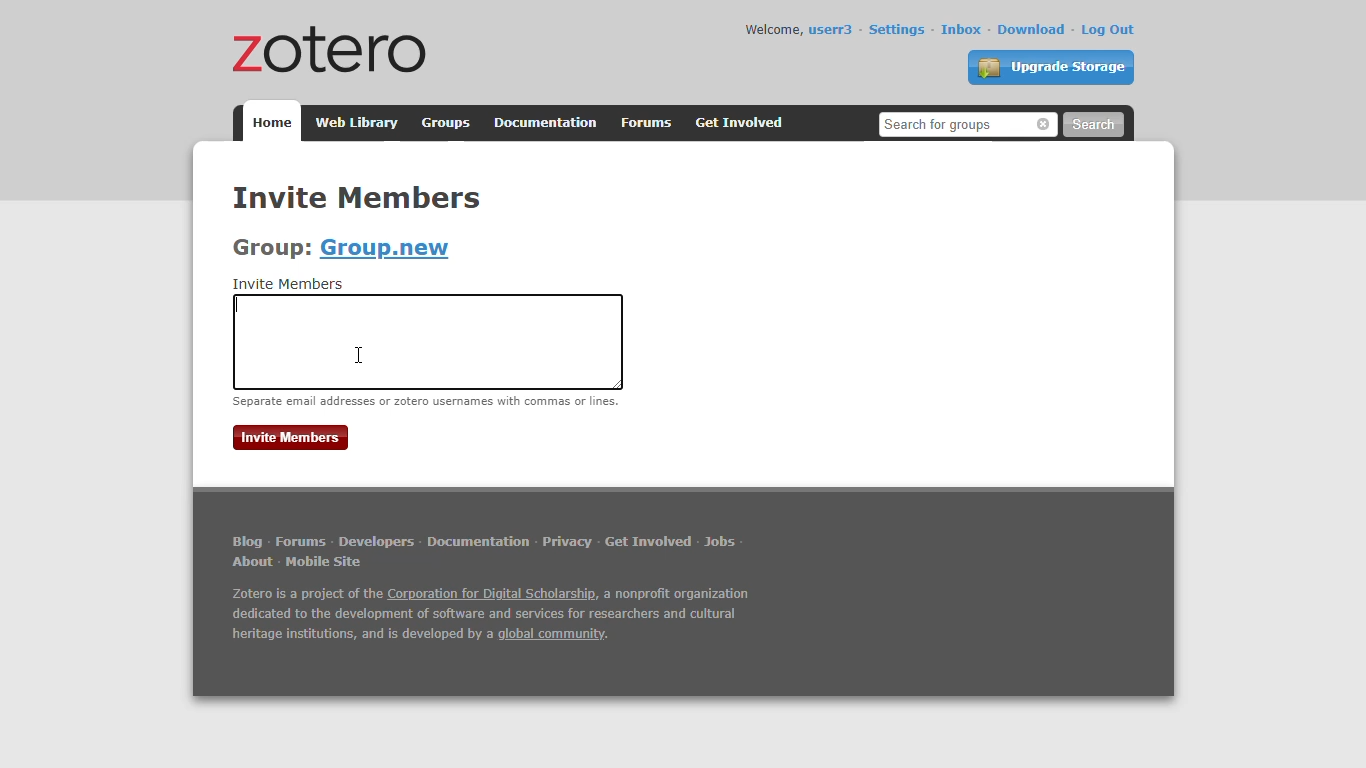  Describe the element at coordinates (323, 48) in the screenshot. I see `zotero` at that location.